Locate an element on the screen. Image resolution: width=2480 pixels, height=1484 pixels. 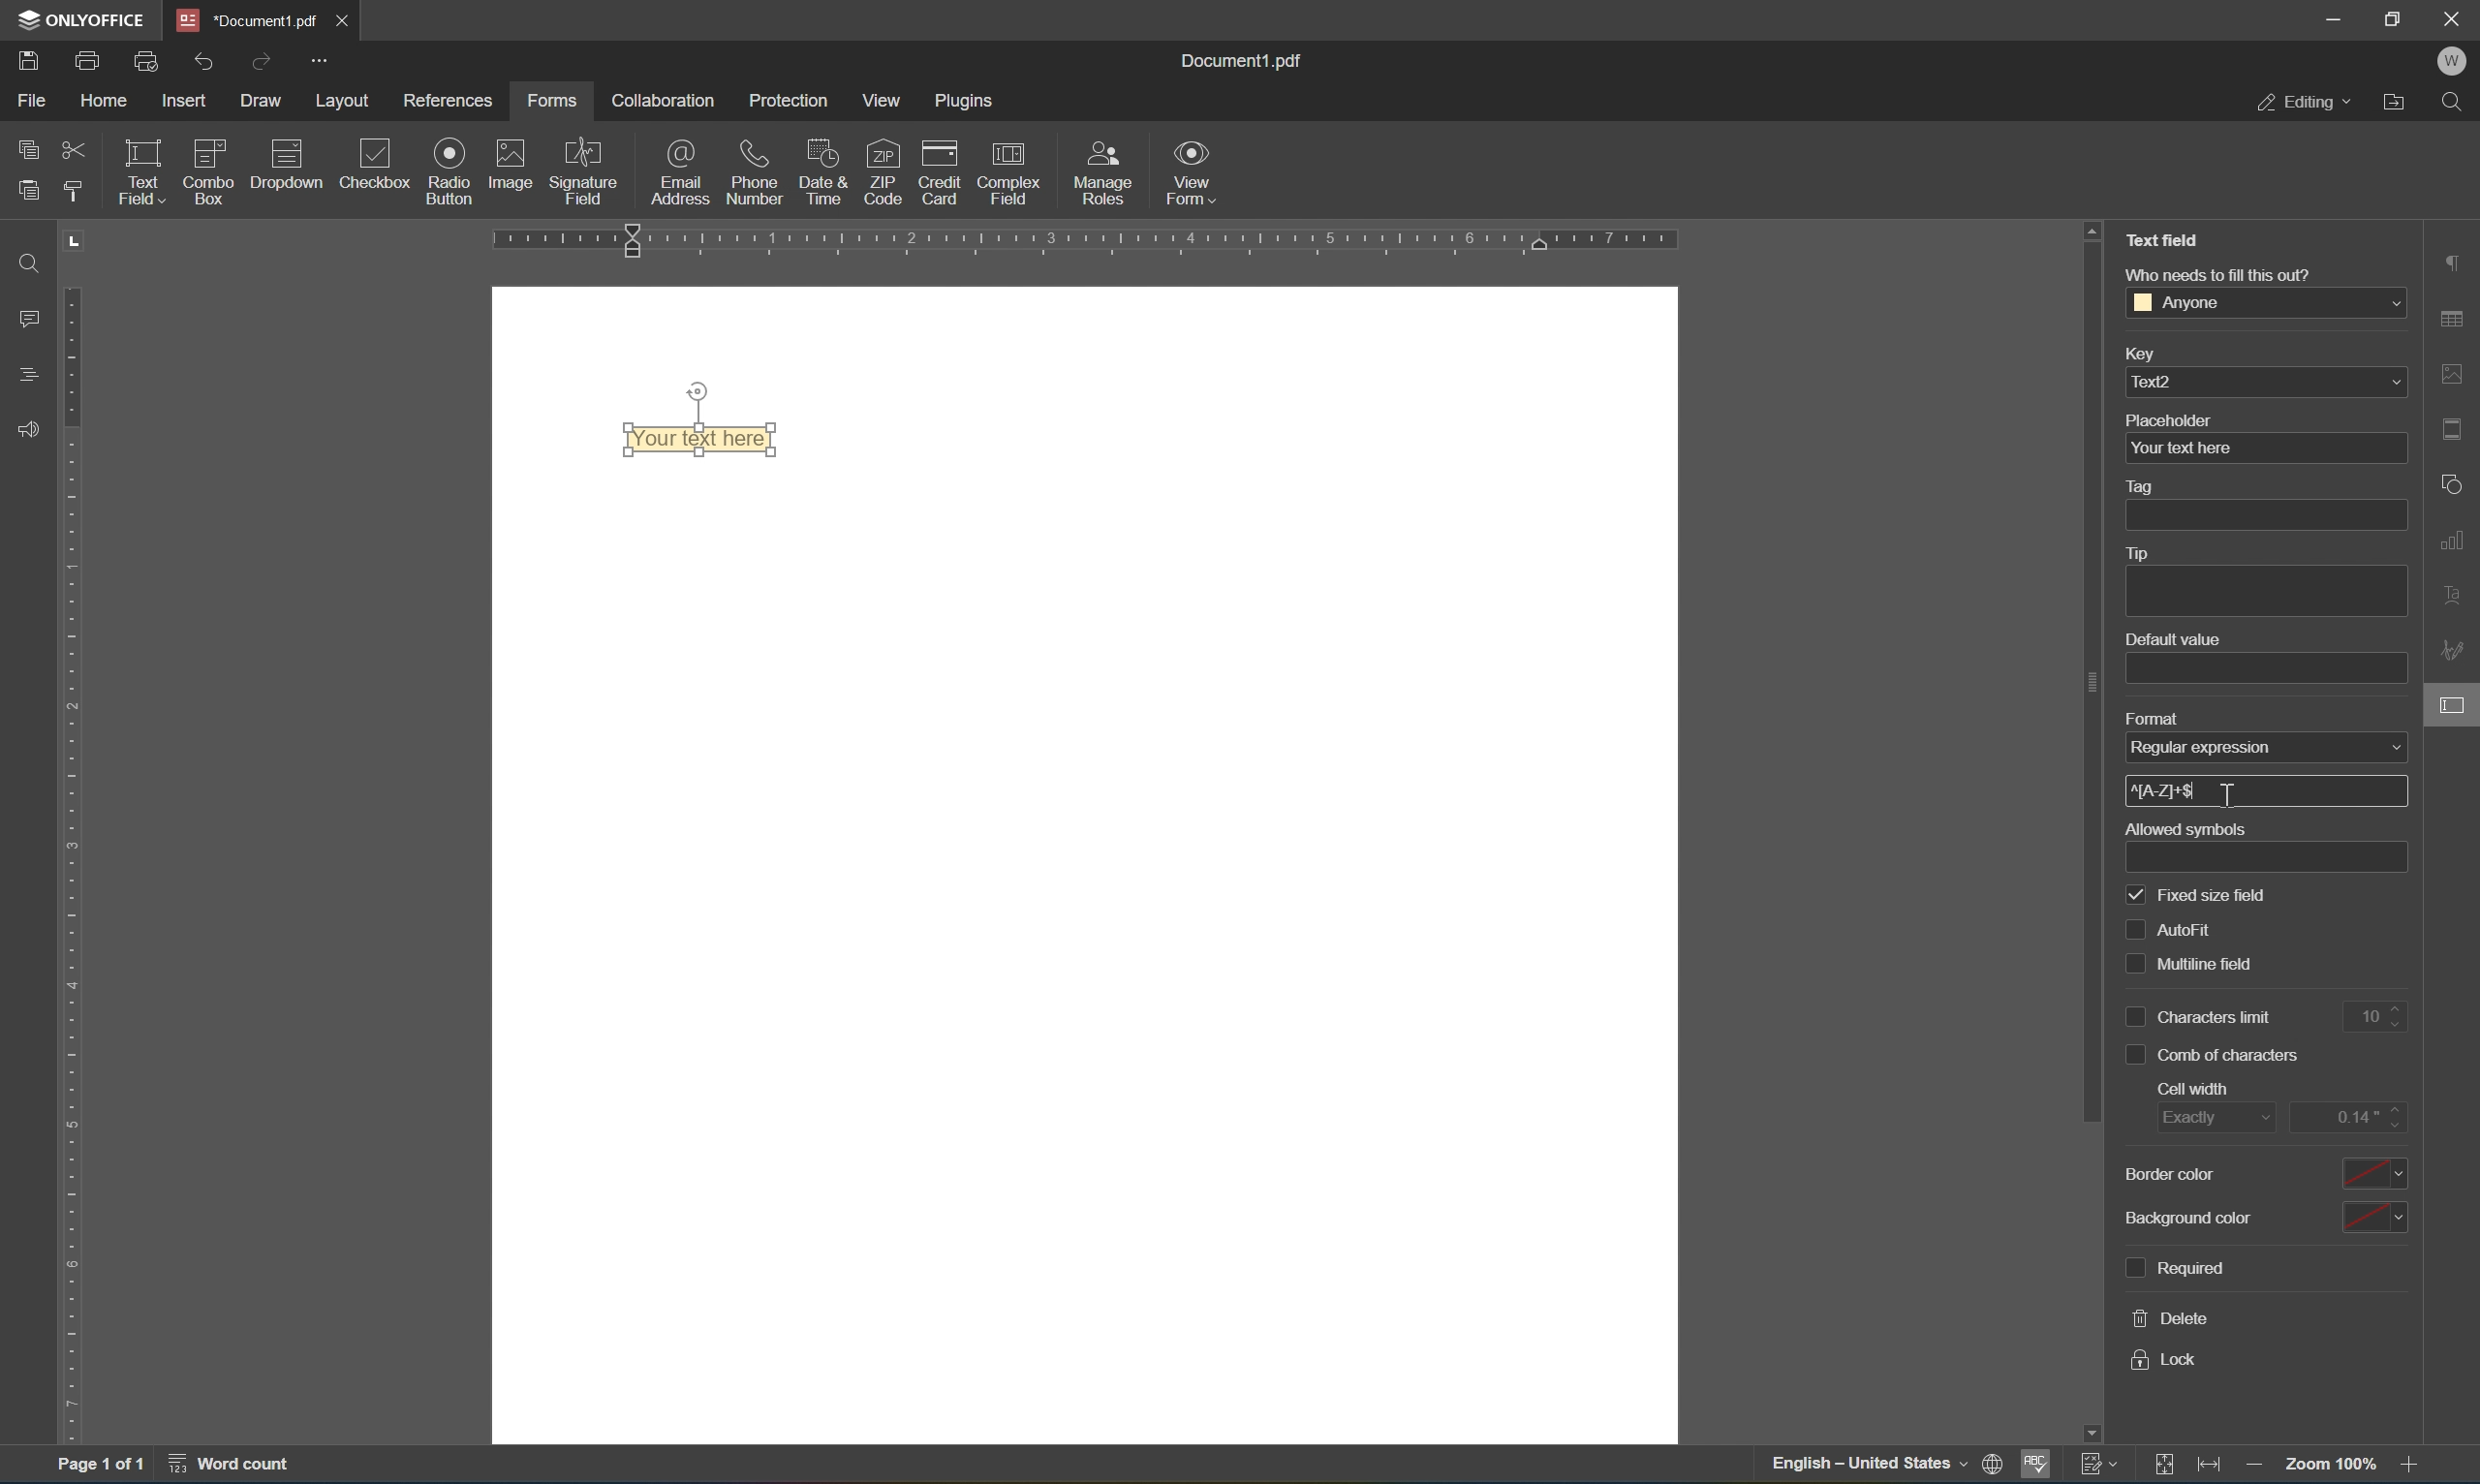
cursor is located at coordinates (2233, 791).